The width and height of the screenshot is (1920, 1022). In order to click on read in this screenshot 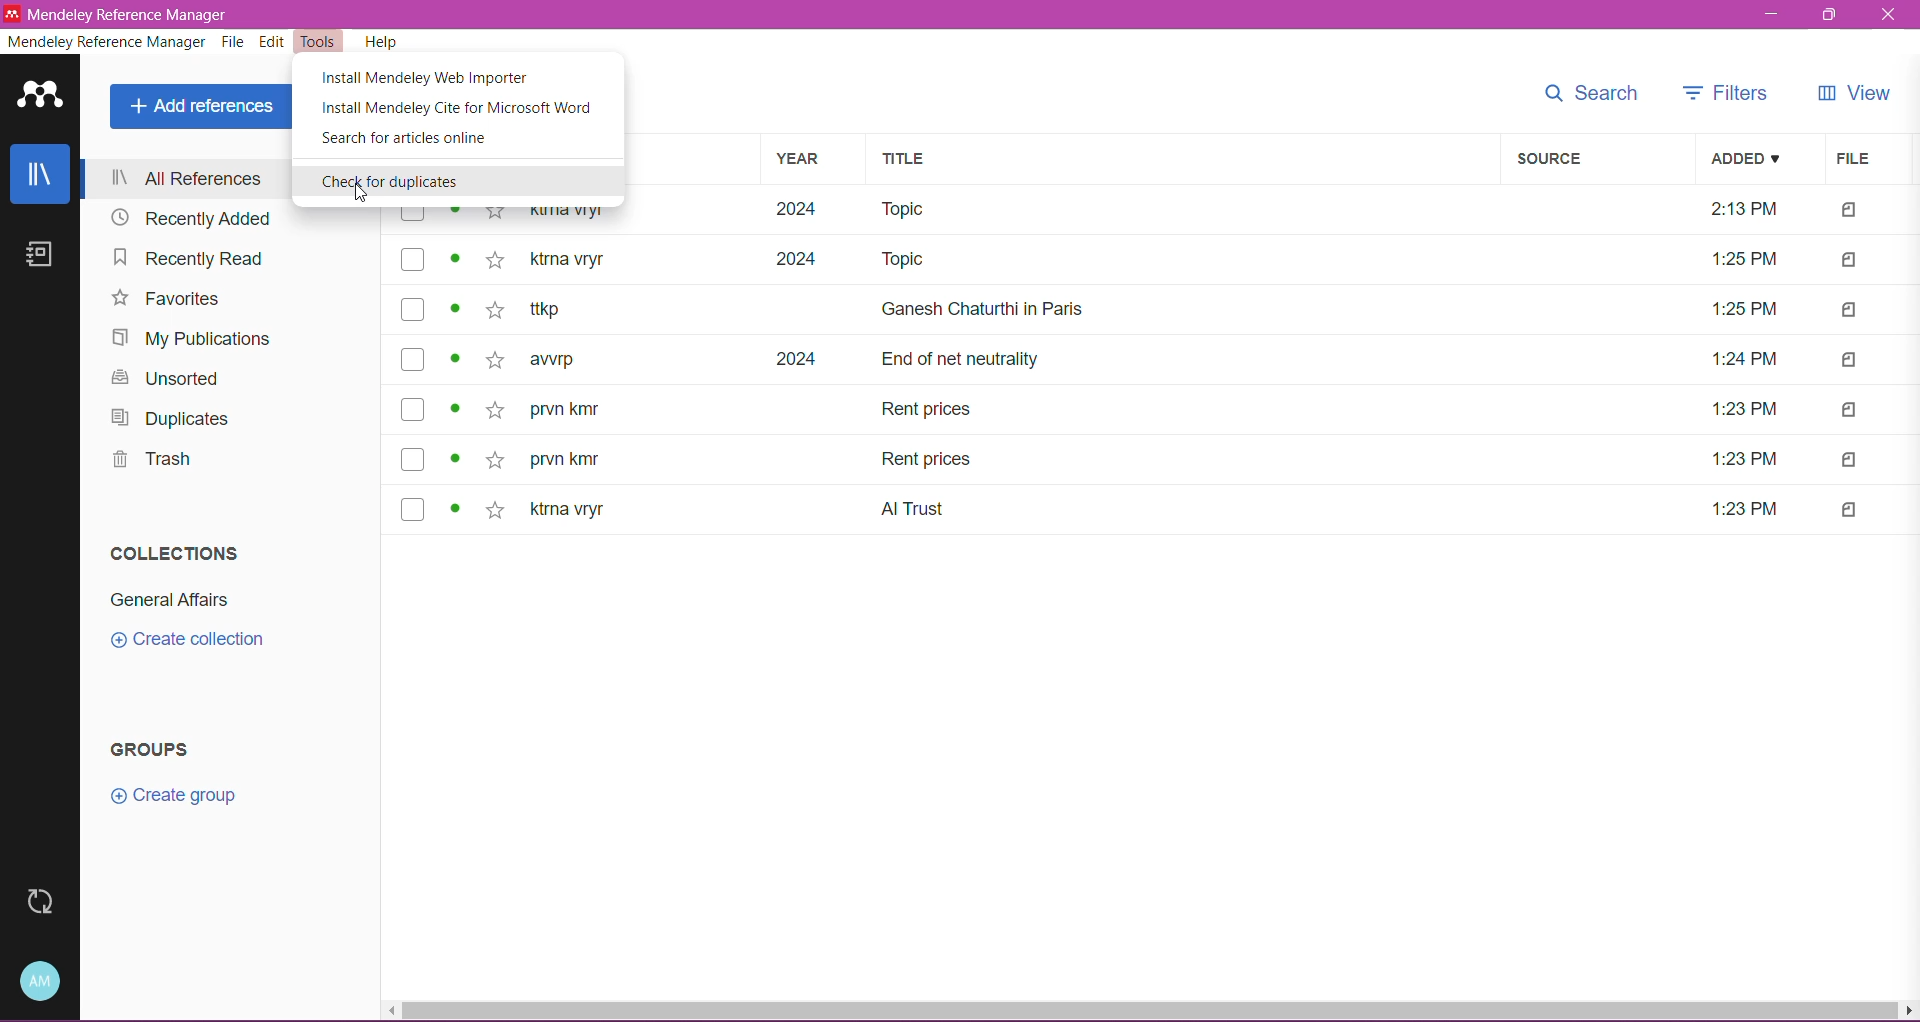, I will do `click(454, 310)`.